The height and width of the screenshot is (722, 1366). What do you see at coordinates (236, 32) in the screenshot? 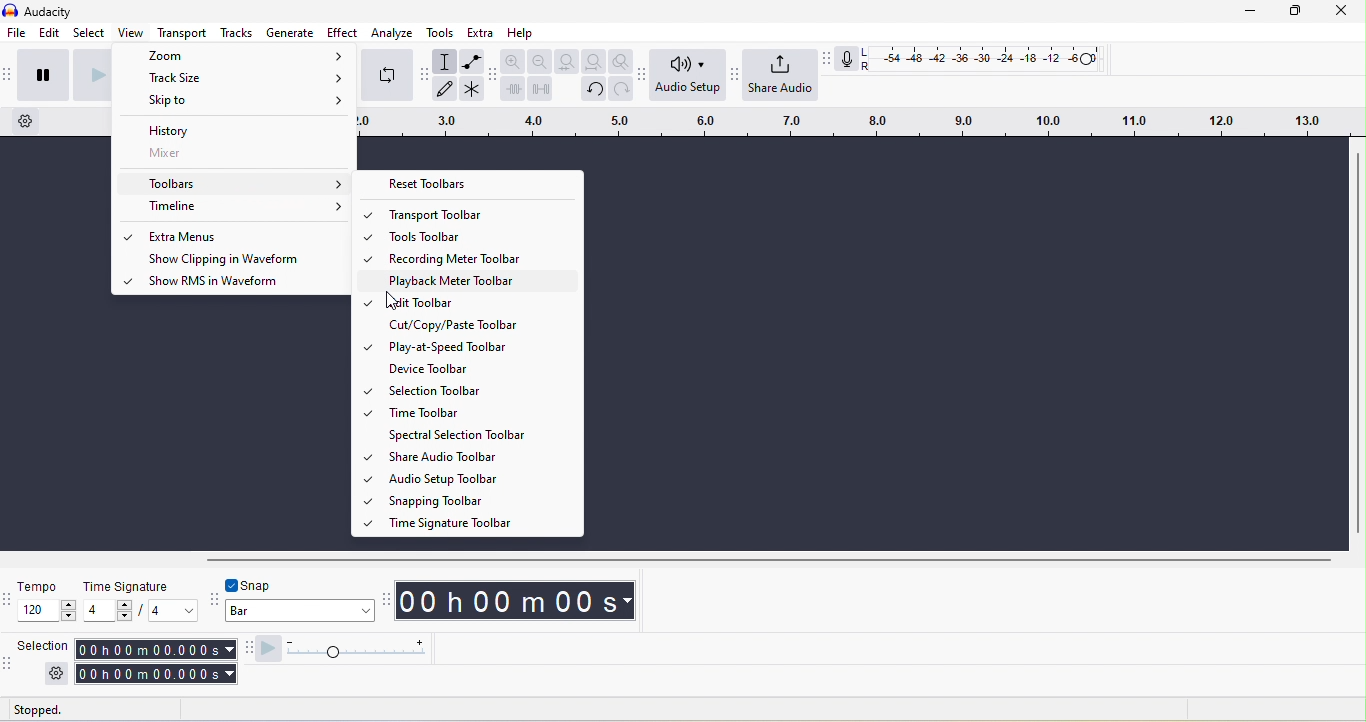
I see `tracks` at bounding box center [236, 32].